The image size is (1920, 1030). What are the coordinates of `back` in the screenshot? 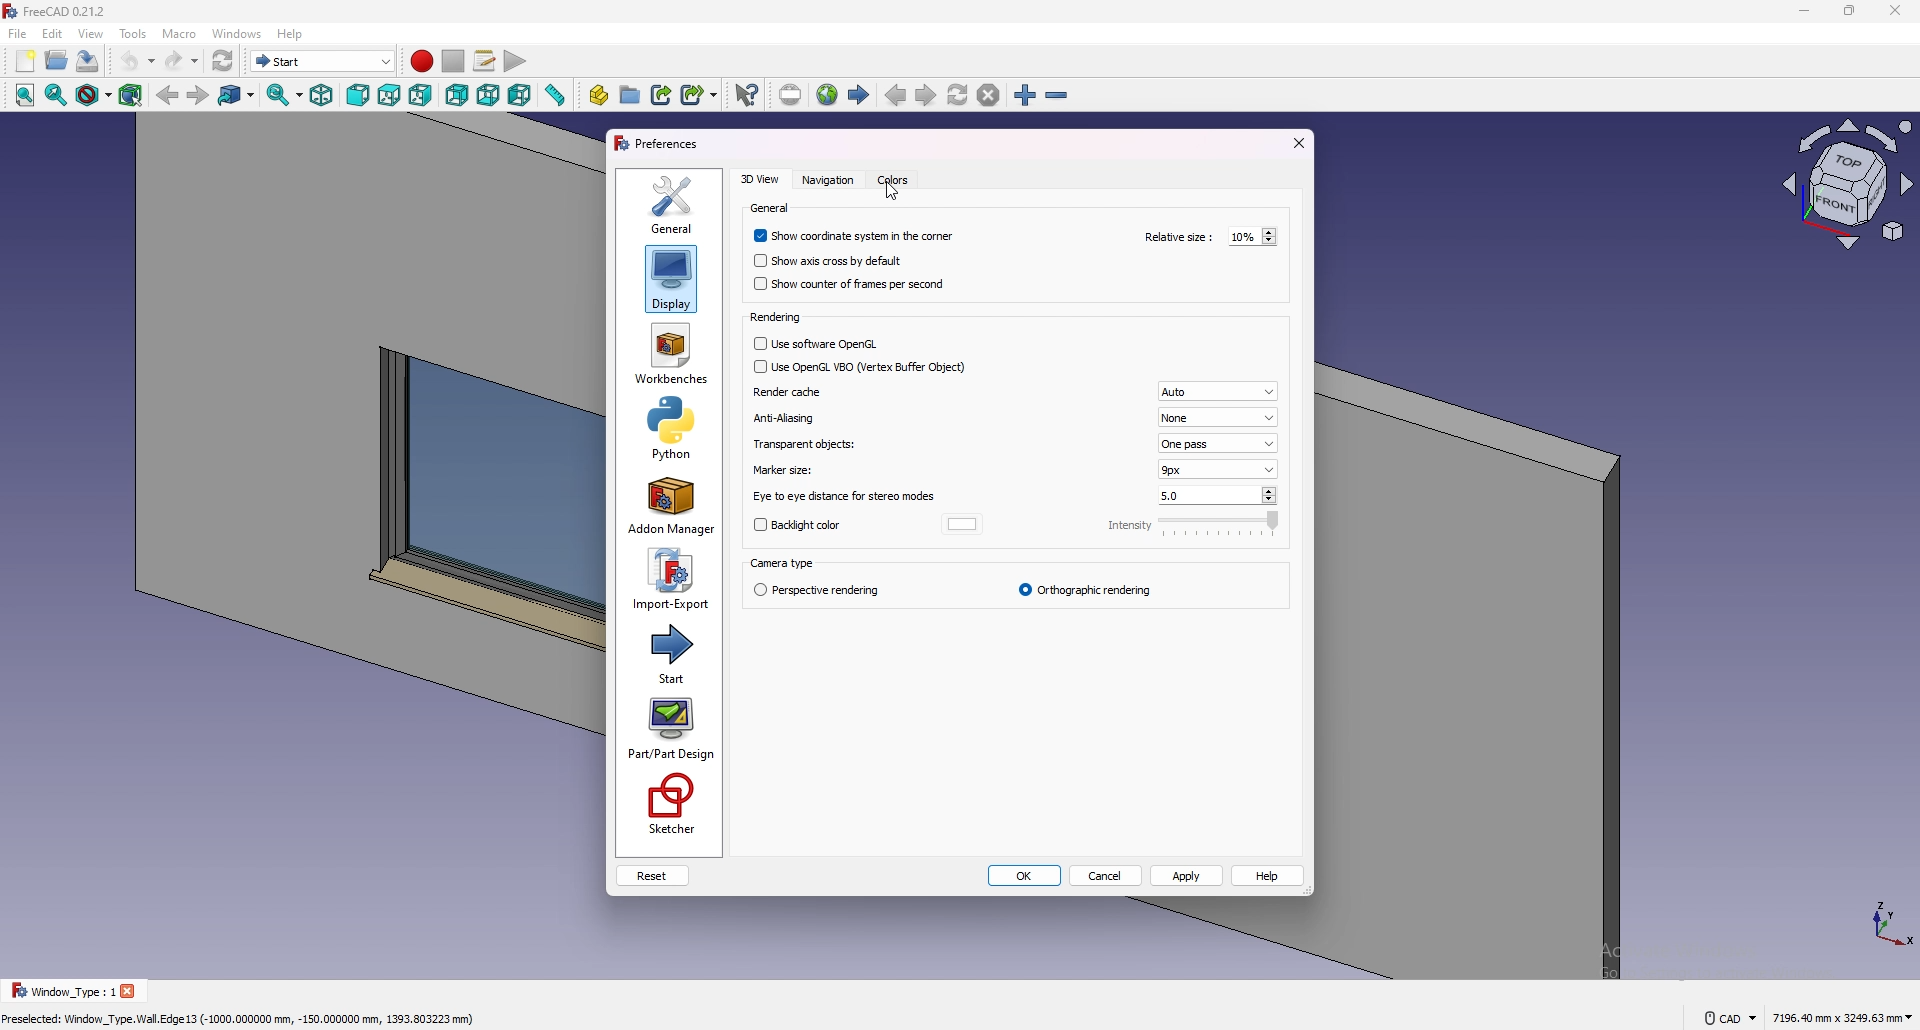 It's located at (168, 96).